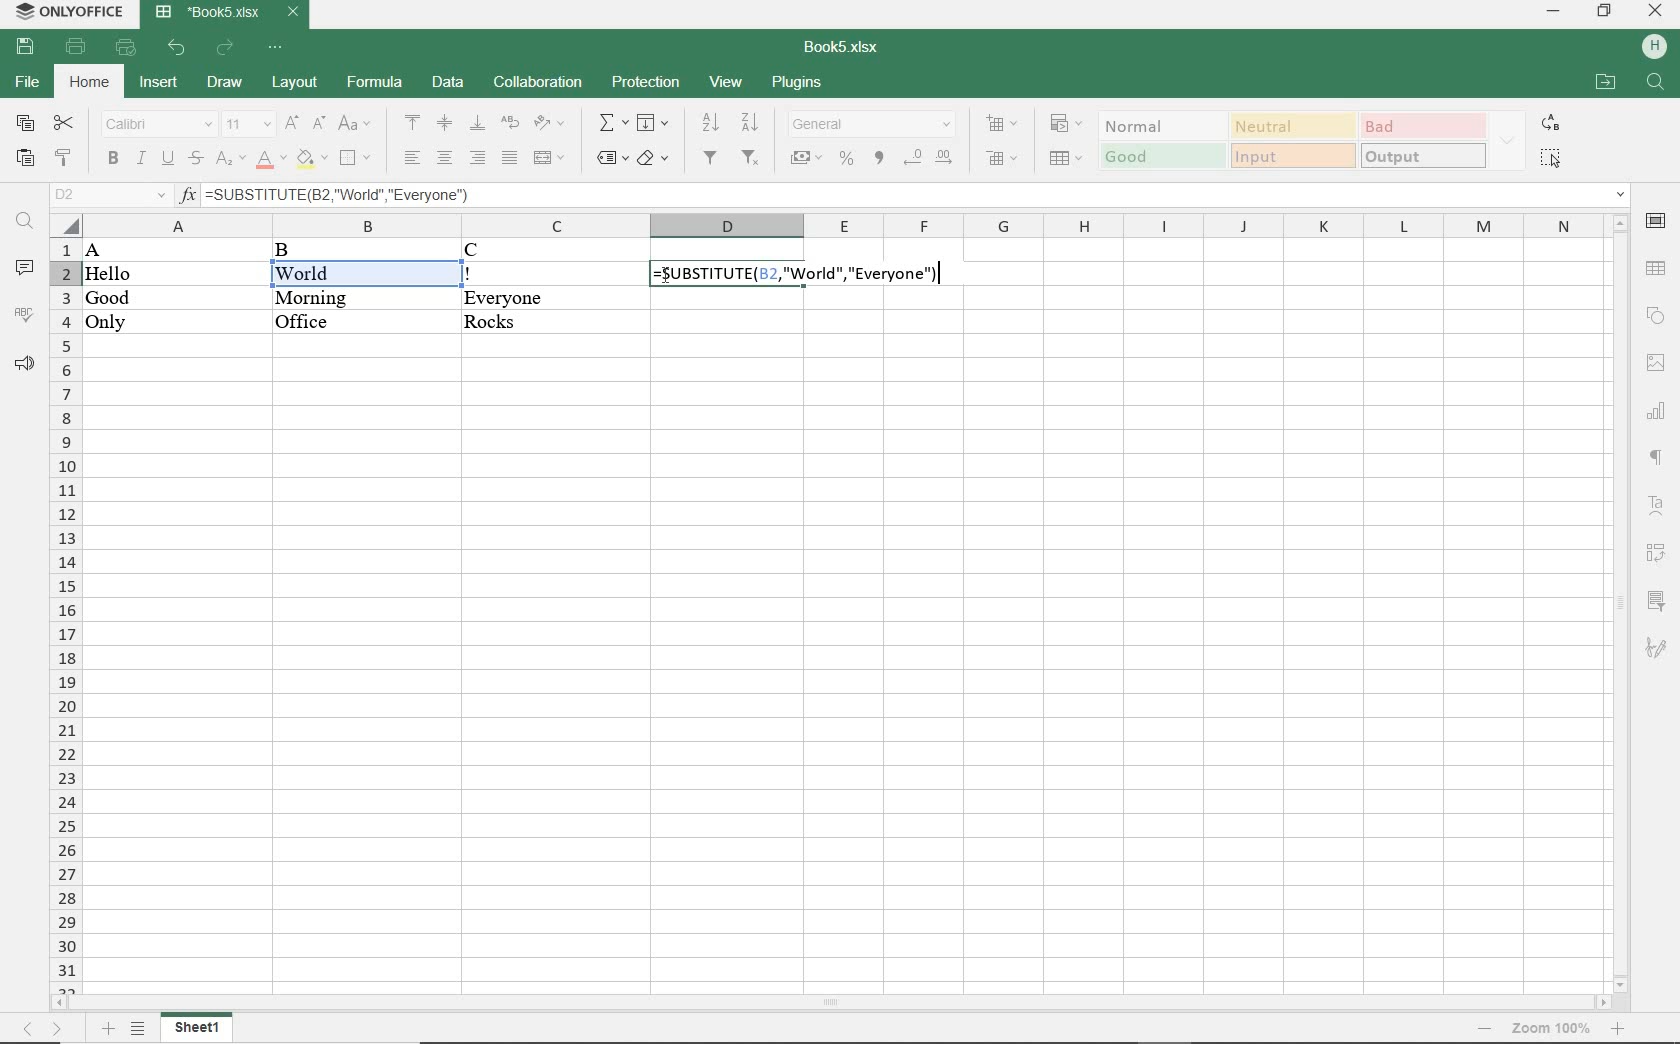  I want to click on move right, so click(1604, 1002).